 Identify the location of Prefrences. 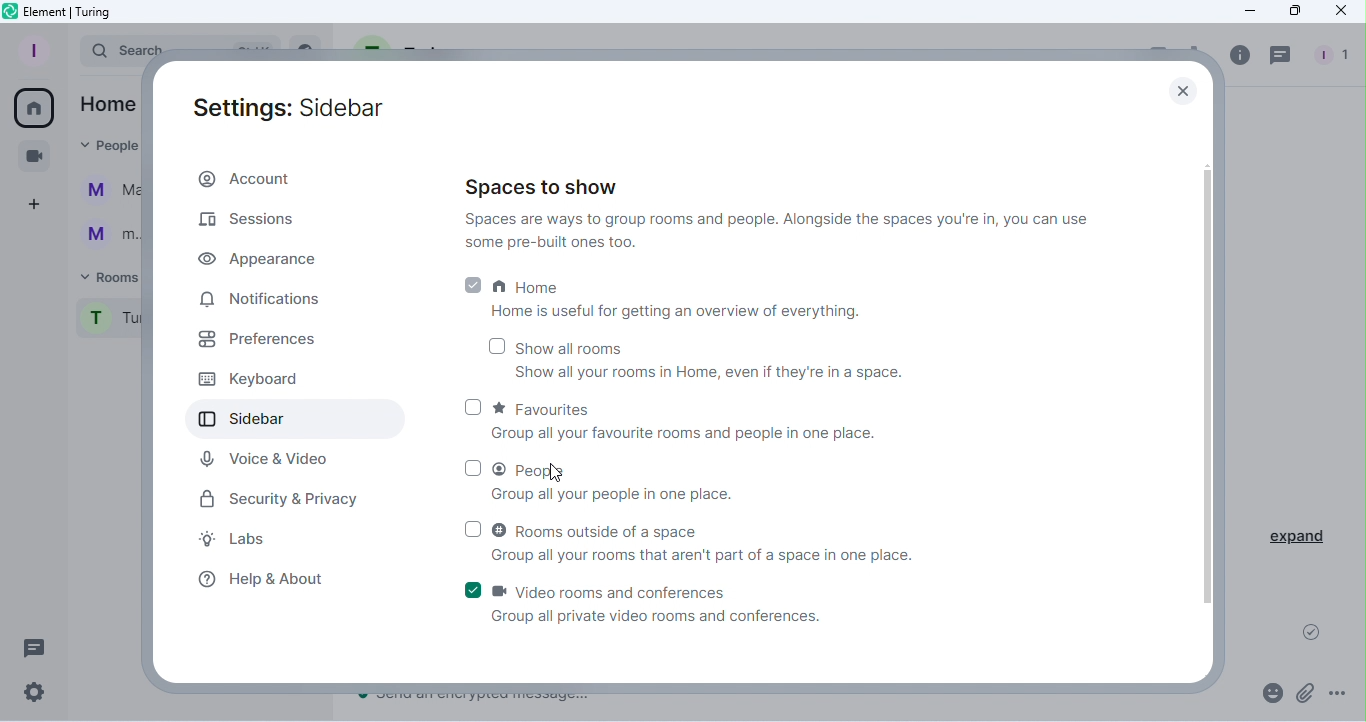
(265, 339).